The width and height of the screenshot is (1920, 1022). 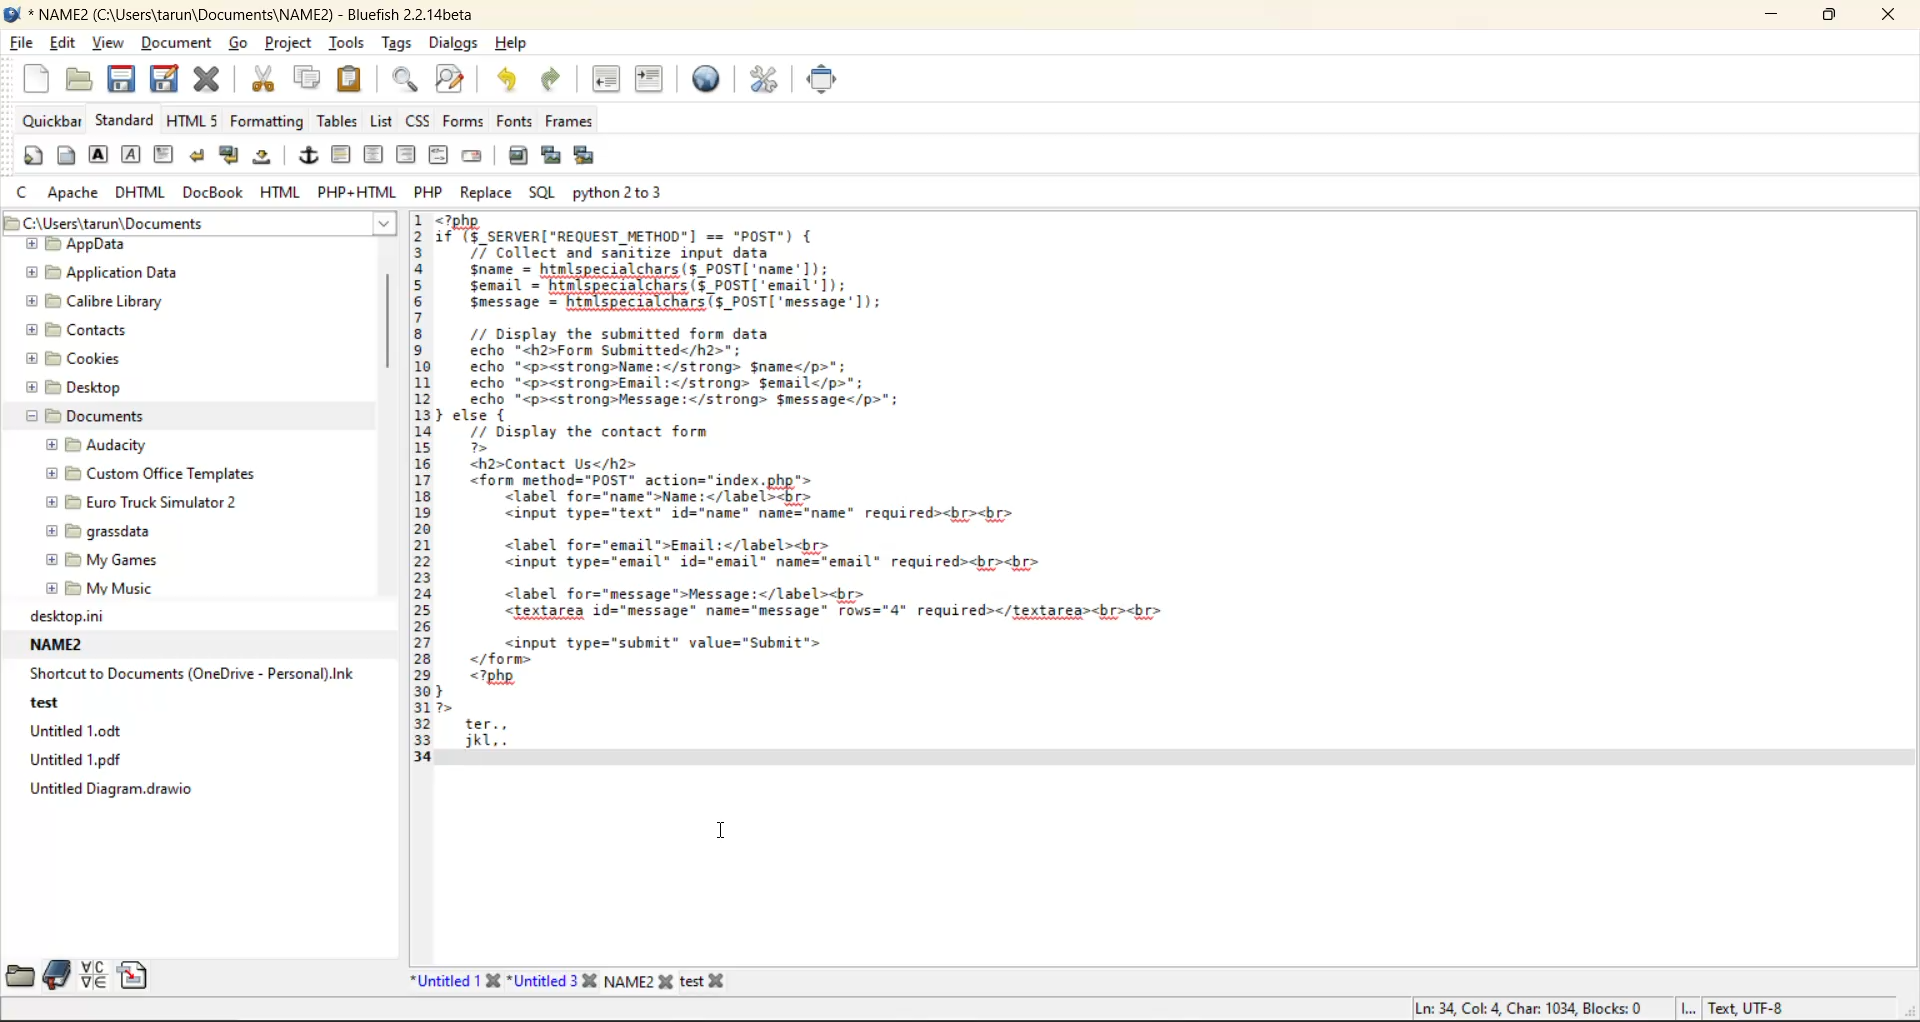 I want to click on save as, so click(x=163, y=79).